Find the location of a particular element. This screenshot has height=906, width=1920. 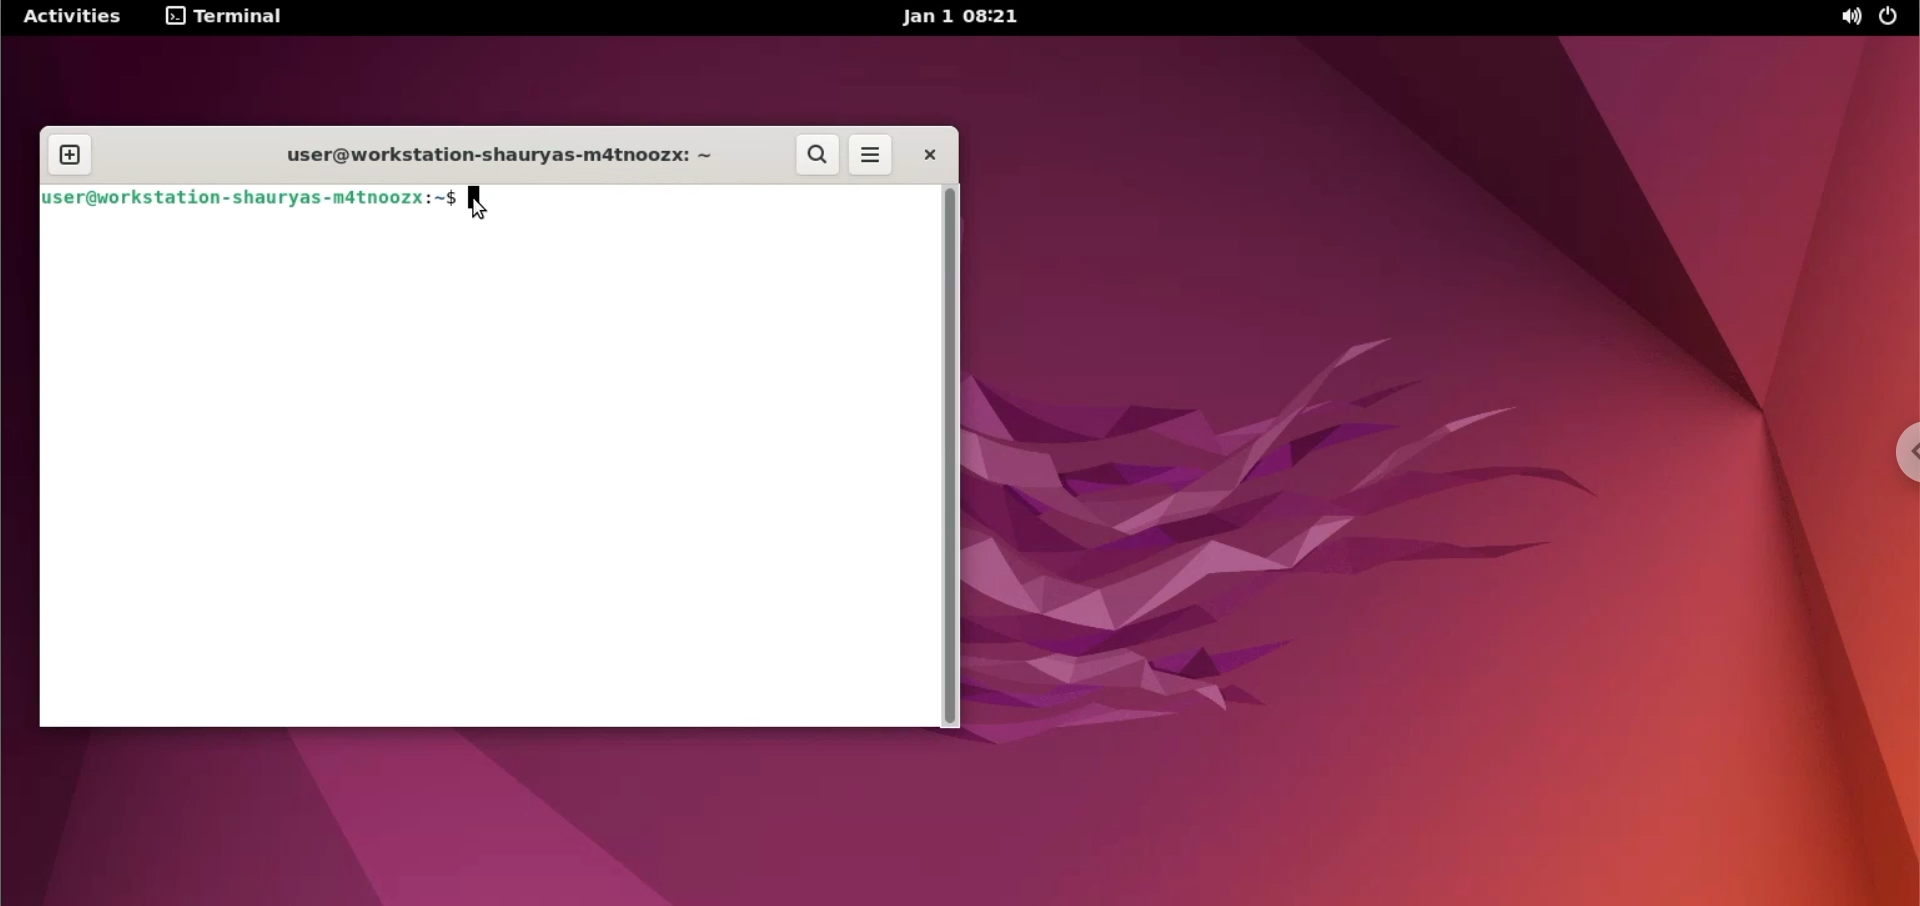

cursor is located at coordinates (482, 205).